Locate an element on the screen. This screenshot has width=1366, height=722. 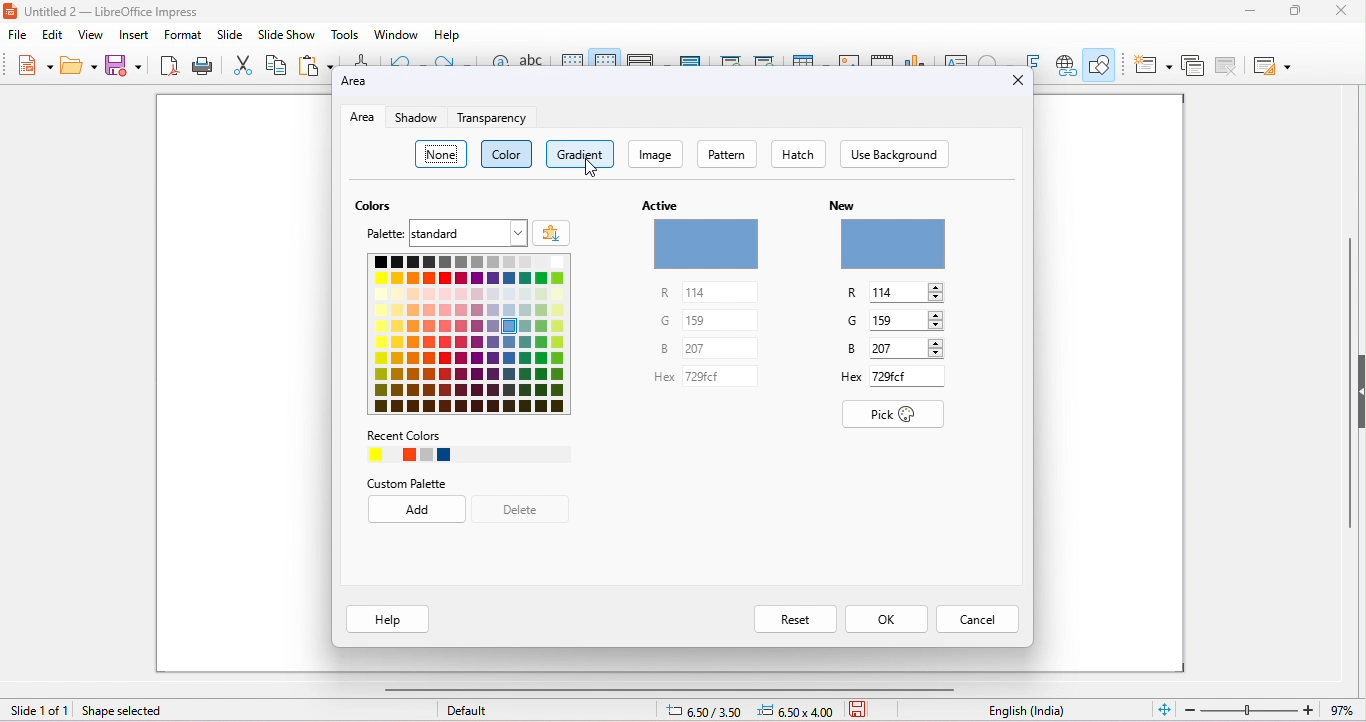
vertical scroll bar is located at coordinates (1347, 398).